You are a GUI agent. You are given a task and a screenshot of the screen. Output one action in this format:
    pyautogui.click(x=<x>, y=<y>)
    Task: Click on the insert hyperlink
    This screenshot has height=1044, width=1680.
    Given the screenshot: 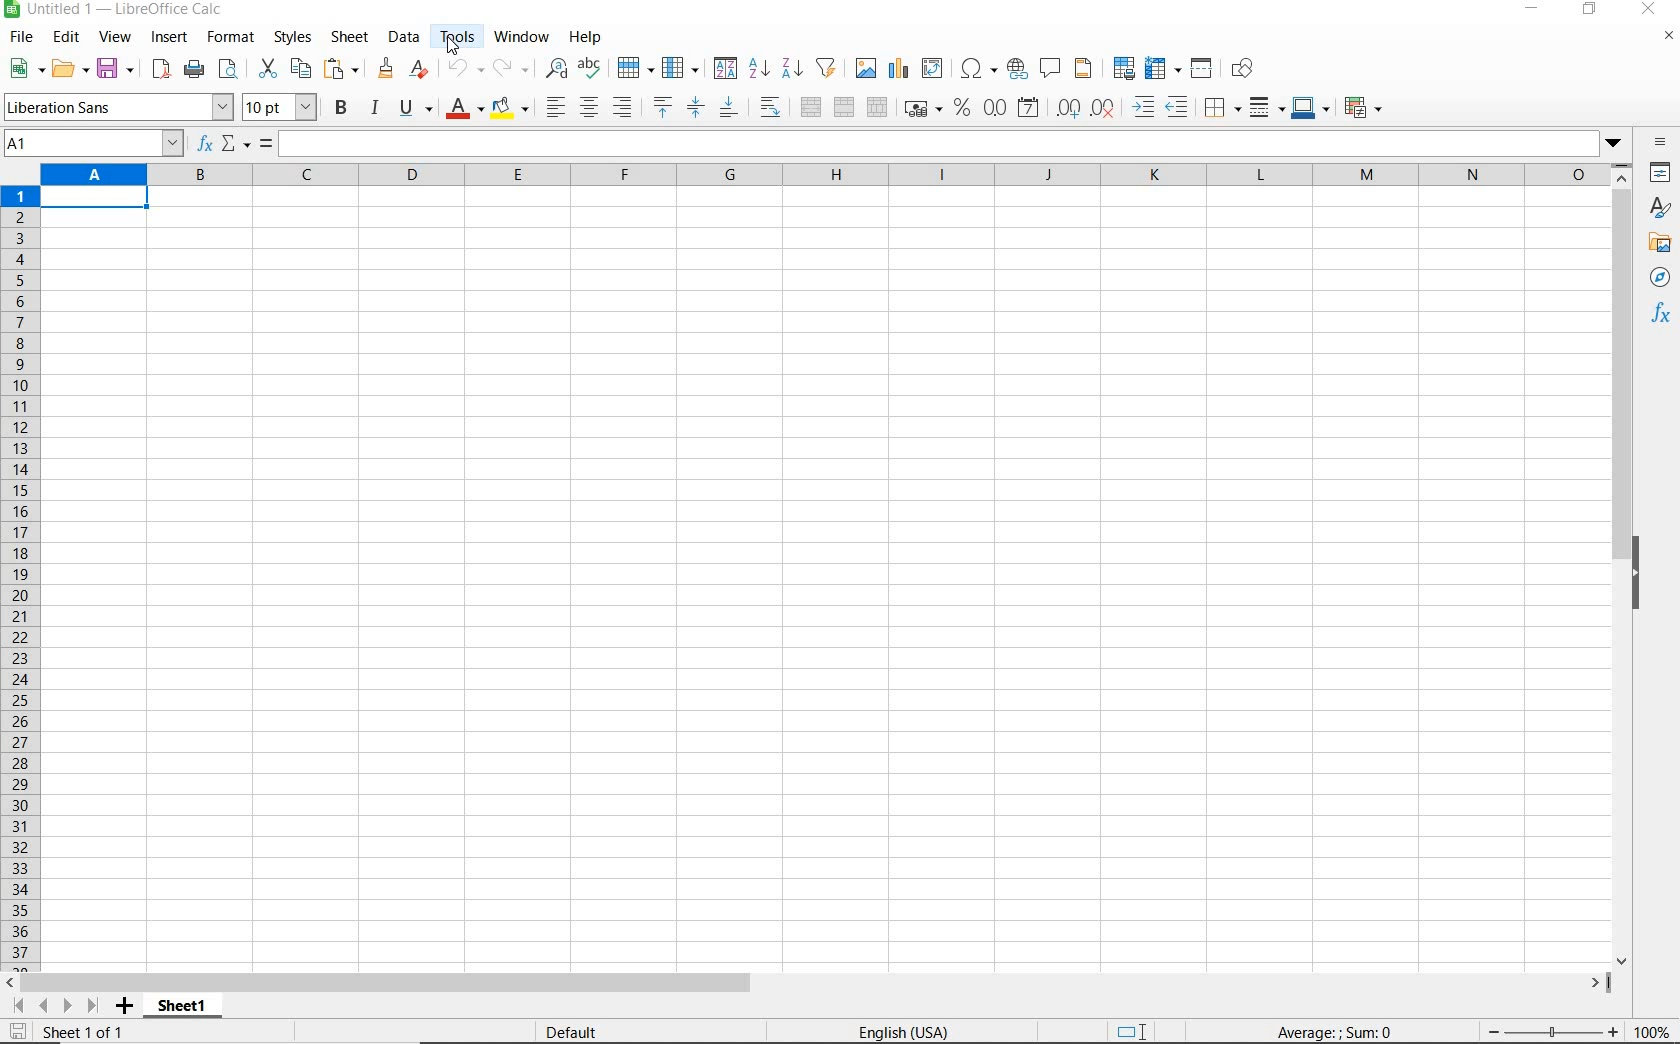 What is the action you would take?
    pyautogui.click(x=1015, y=69)
    